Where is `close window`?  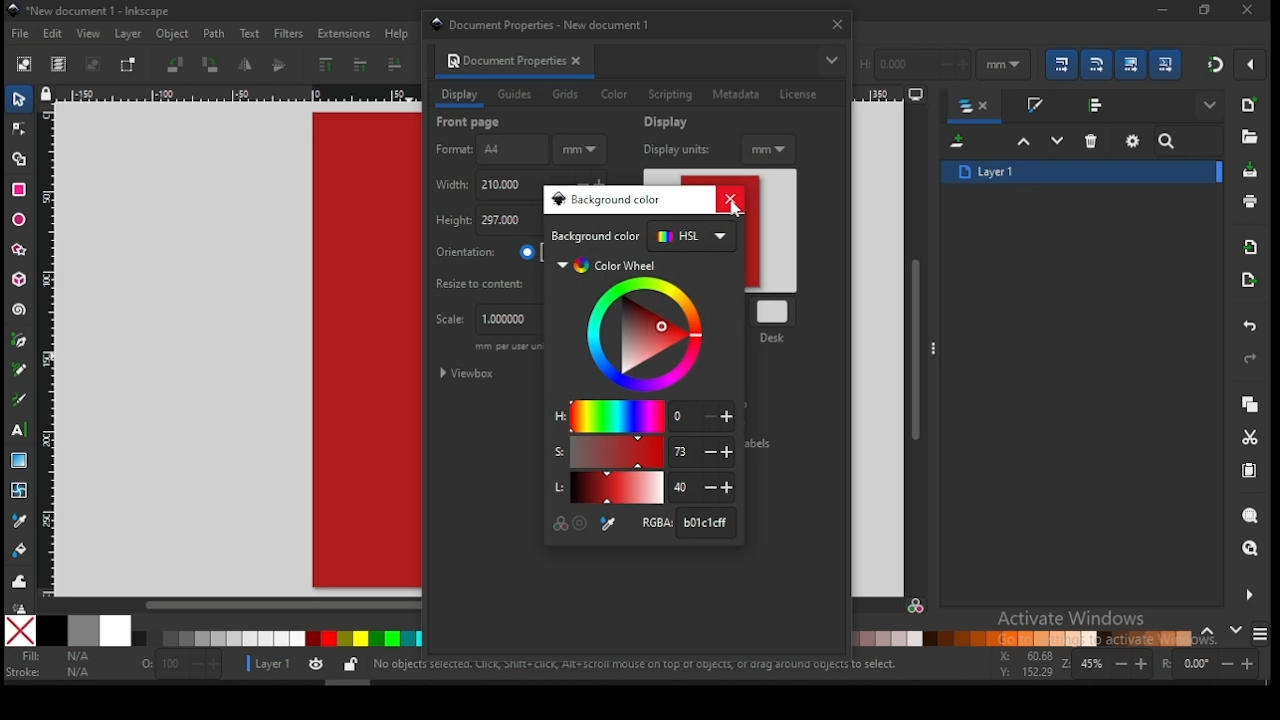 close window is located at coordinates (732, 199).